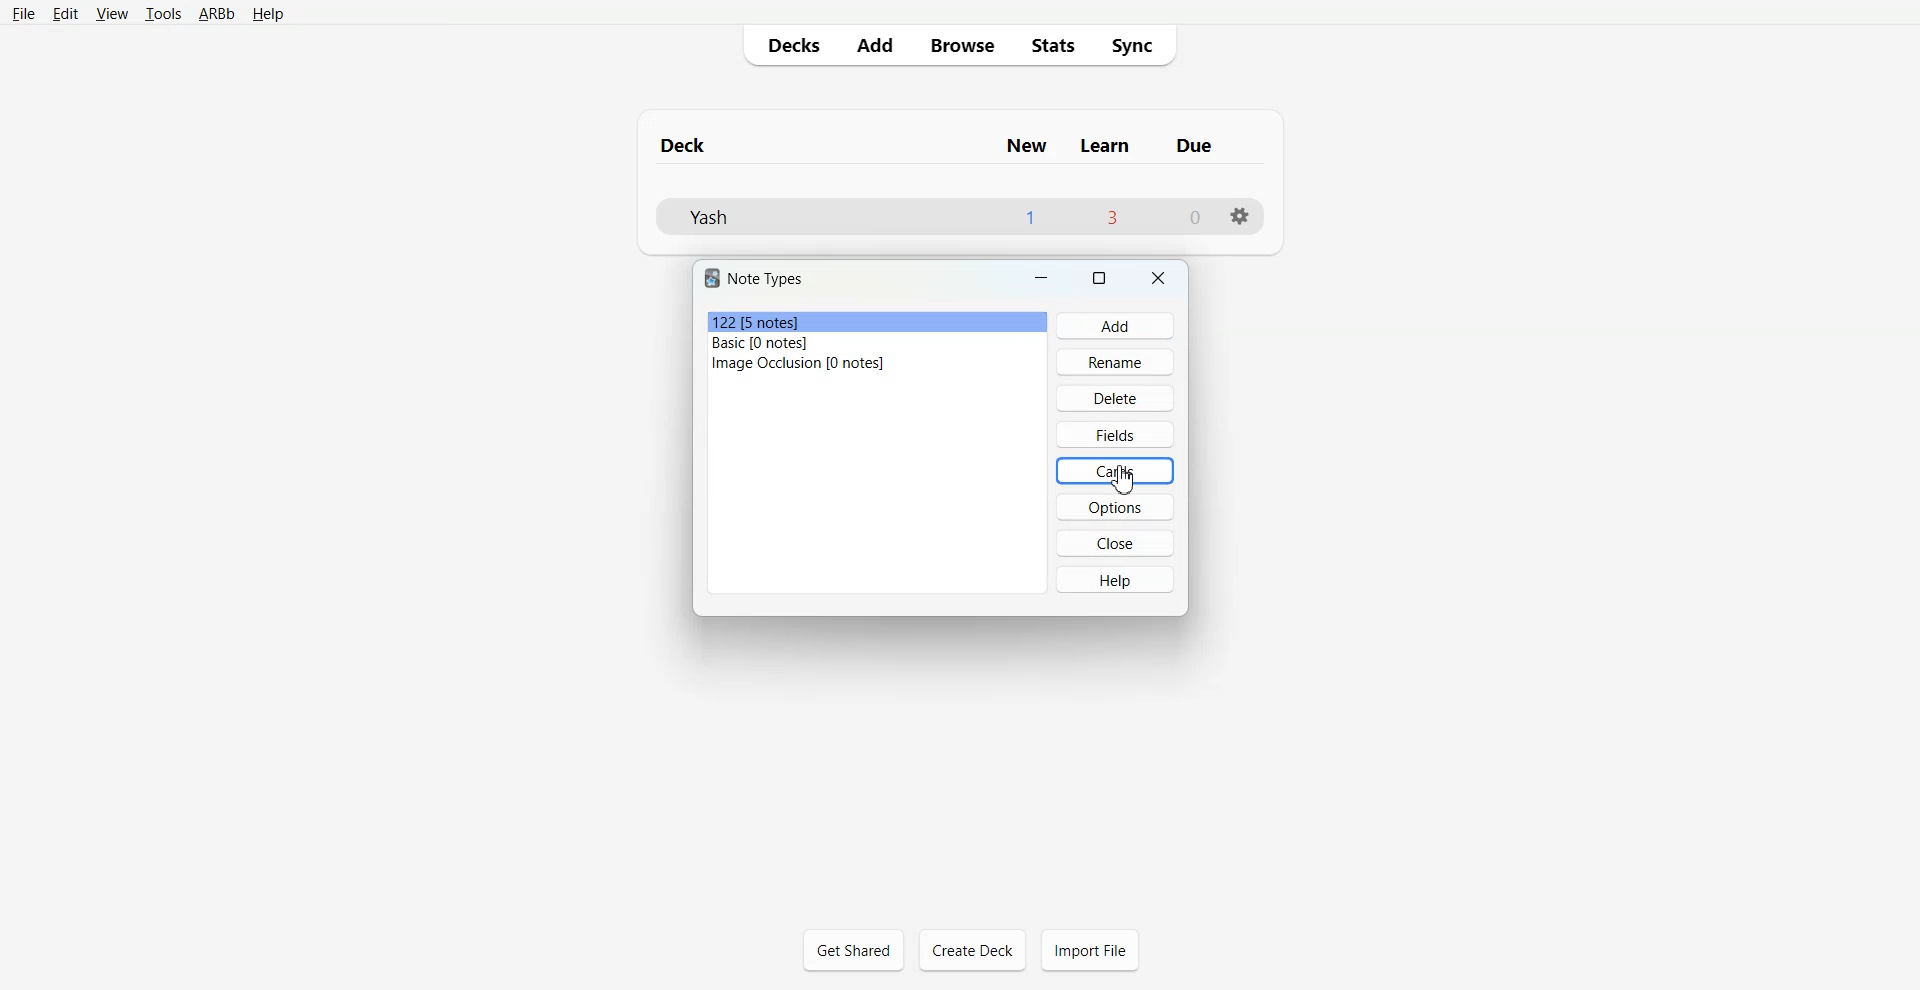 The height and width of the screenshot is (990, 1920). What do you see at coordinates (949, 144) in the screenshot?
I see `Text 1` at bounding box center [949, 144].